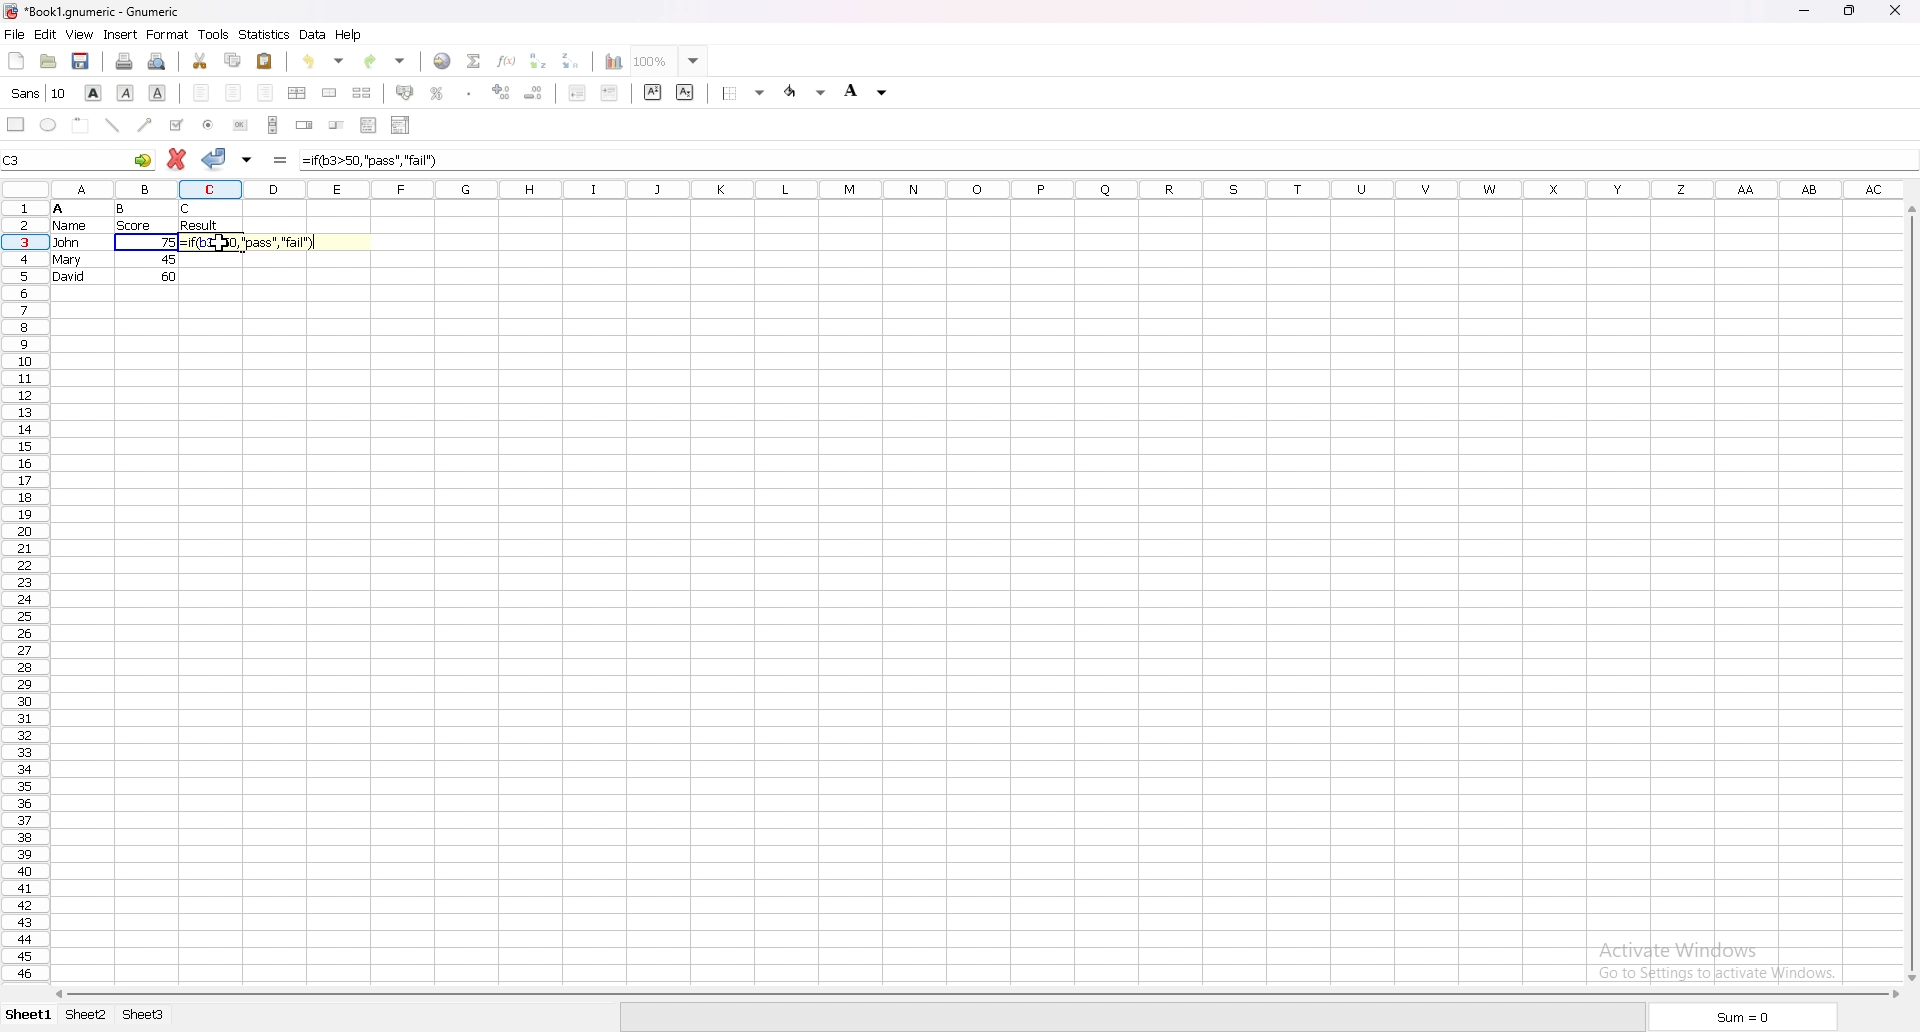  Describe the element at coordinates (265, 61) in the screenshot. I see `paste` at that location.